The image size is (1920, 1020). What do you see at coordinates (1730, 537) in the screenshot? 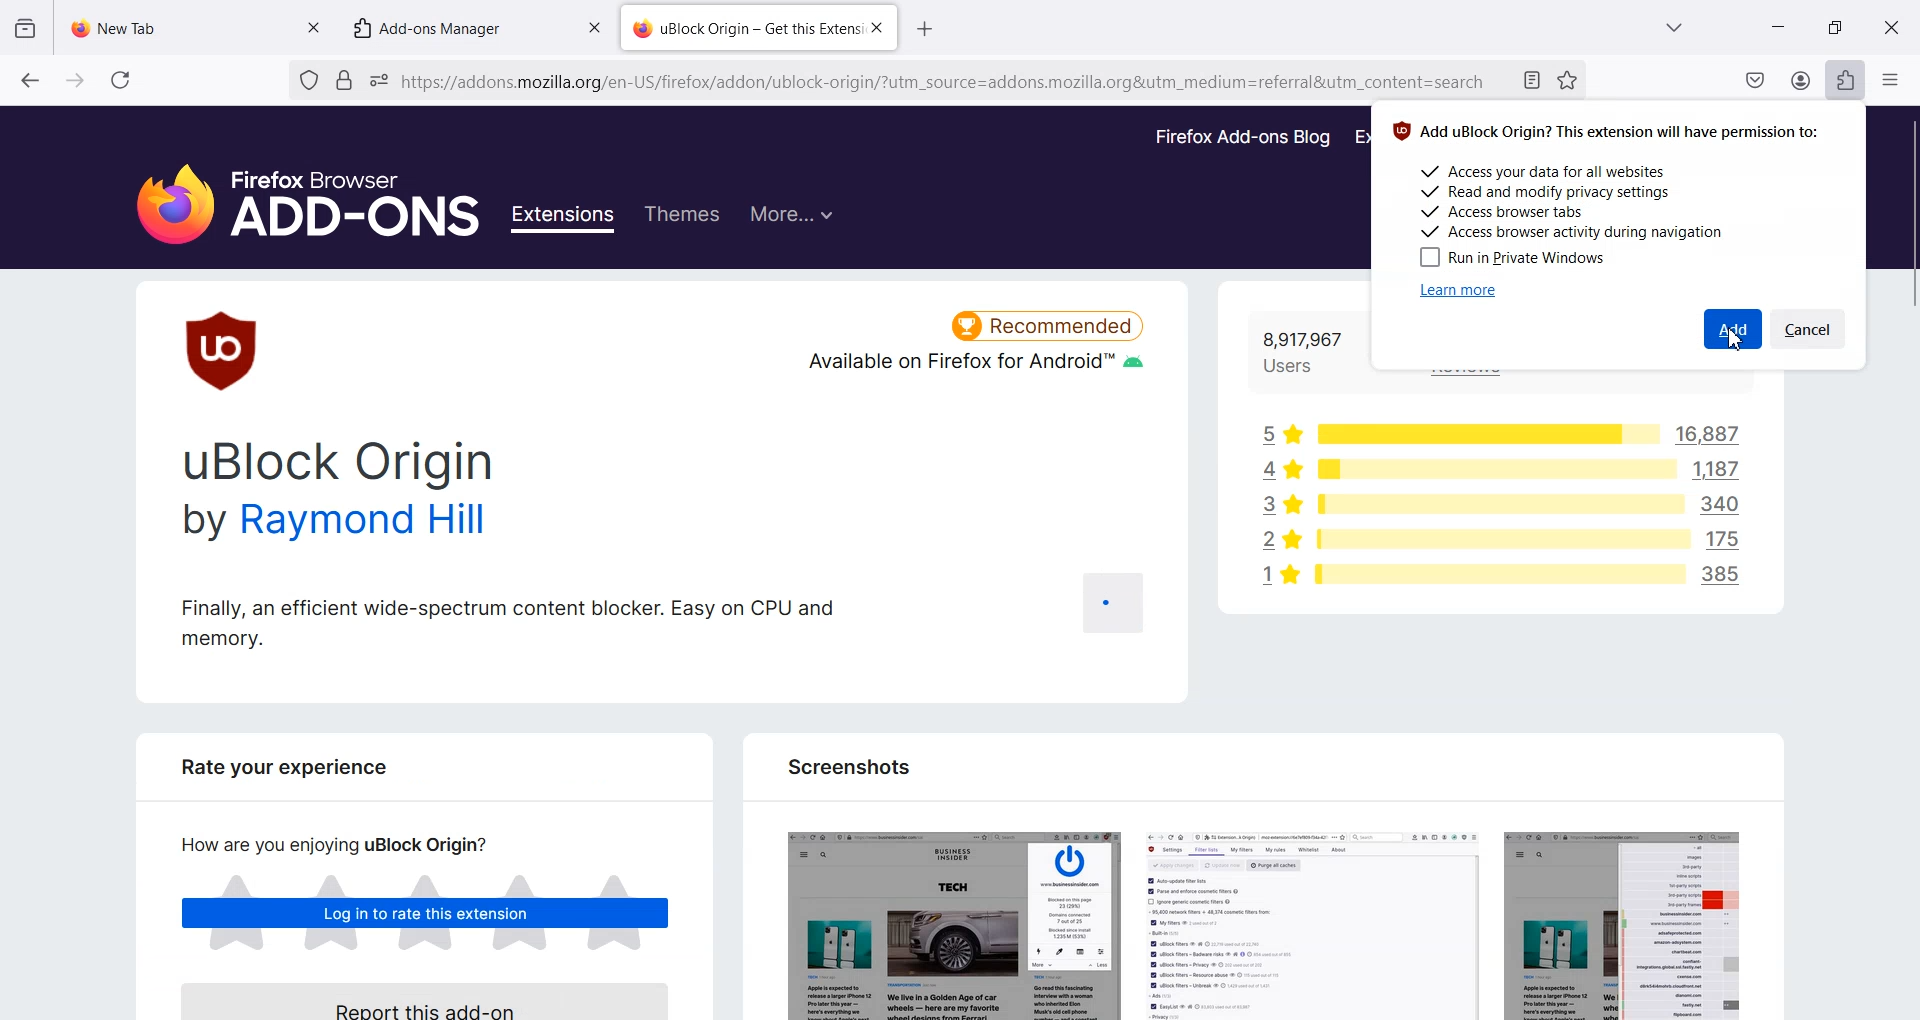
I see `175 users` at bounding box center [1730, 537].